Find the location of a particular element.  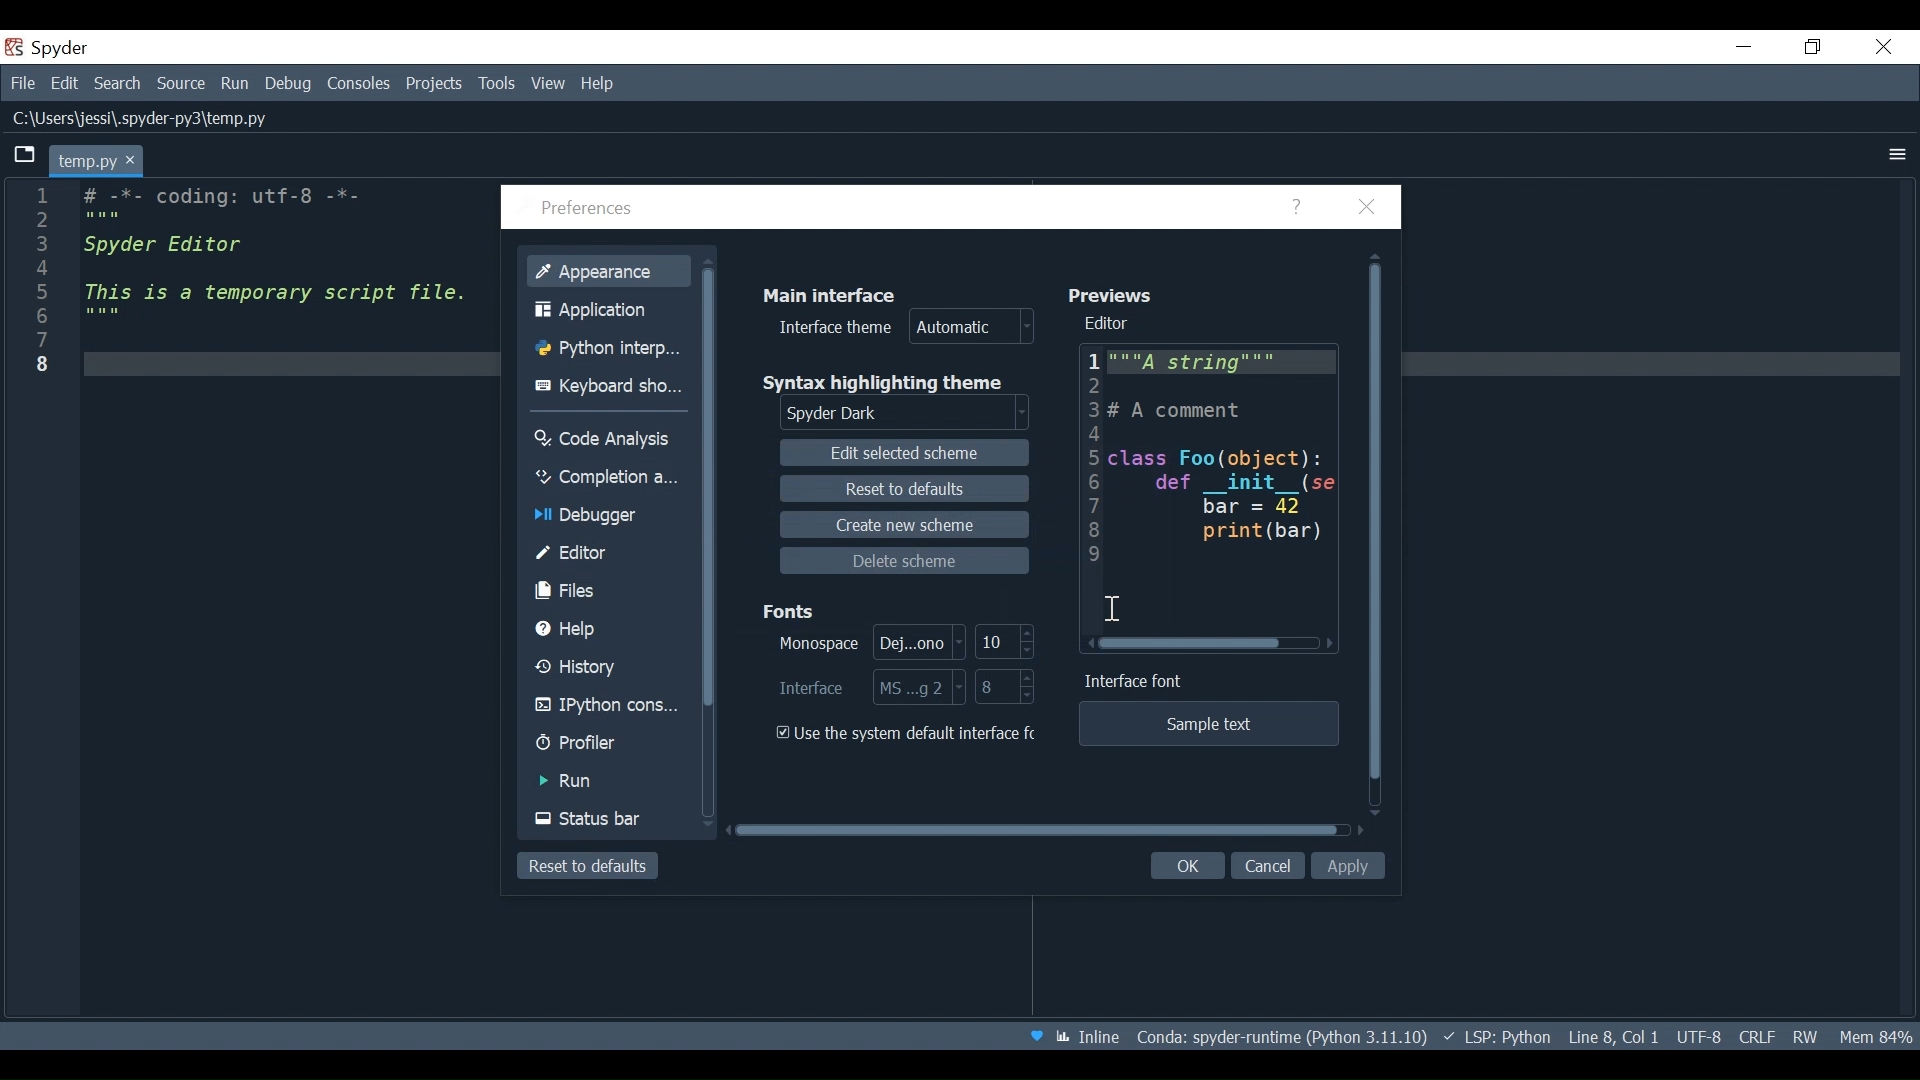

Vertical Scroll bar is located at coordinates (712, 489).